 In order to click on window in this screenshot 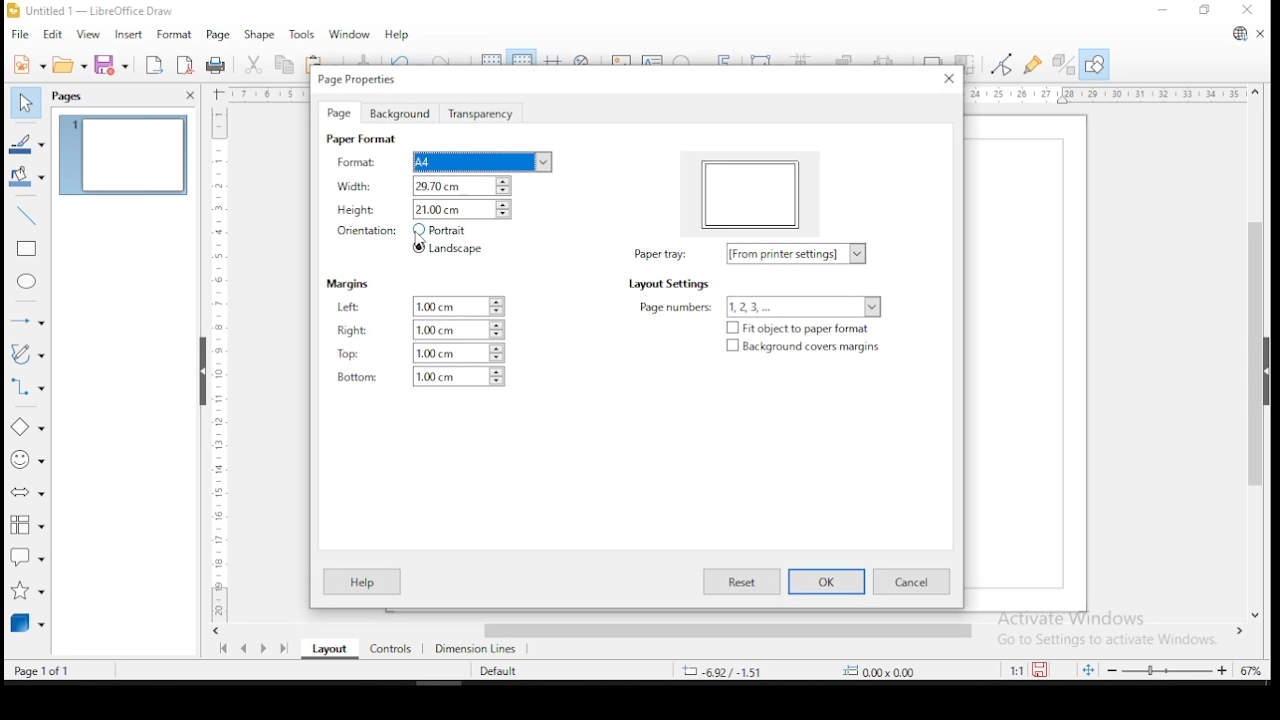, I will do `click(349, 36)`.